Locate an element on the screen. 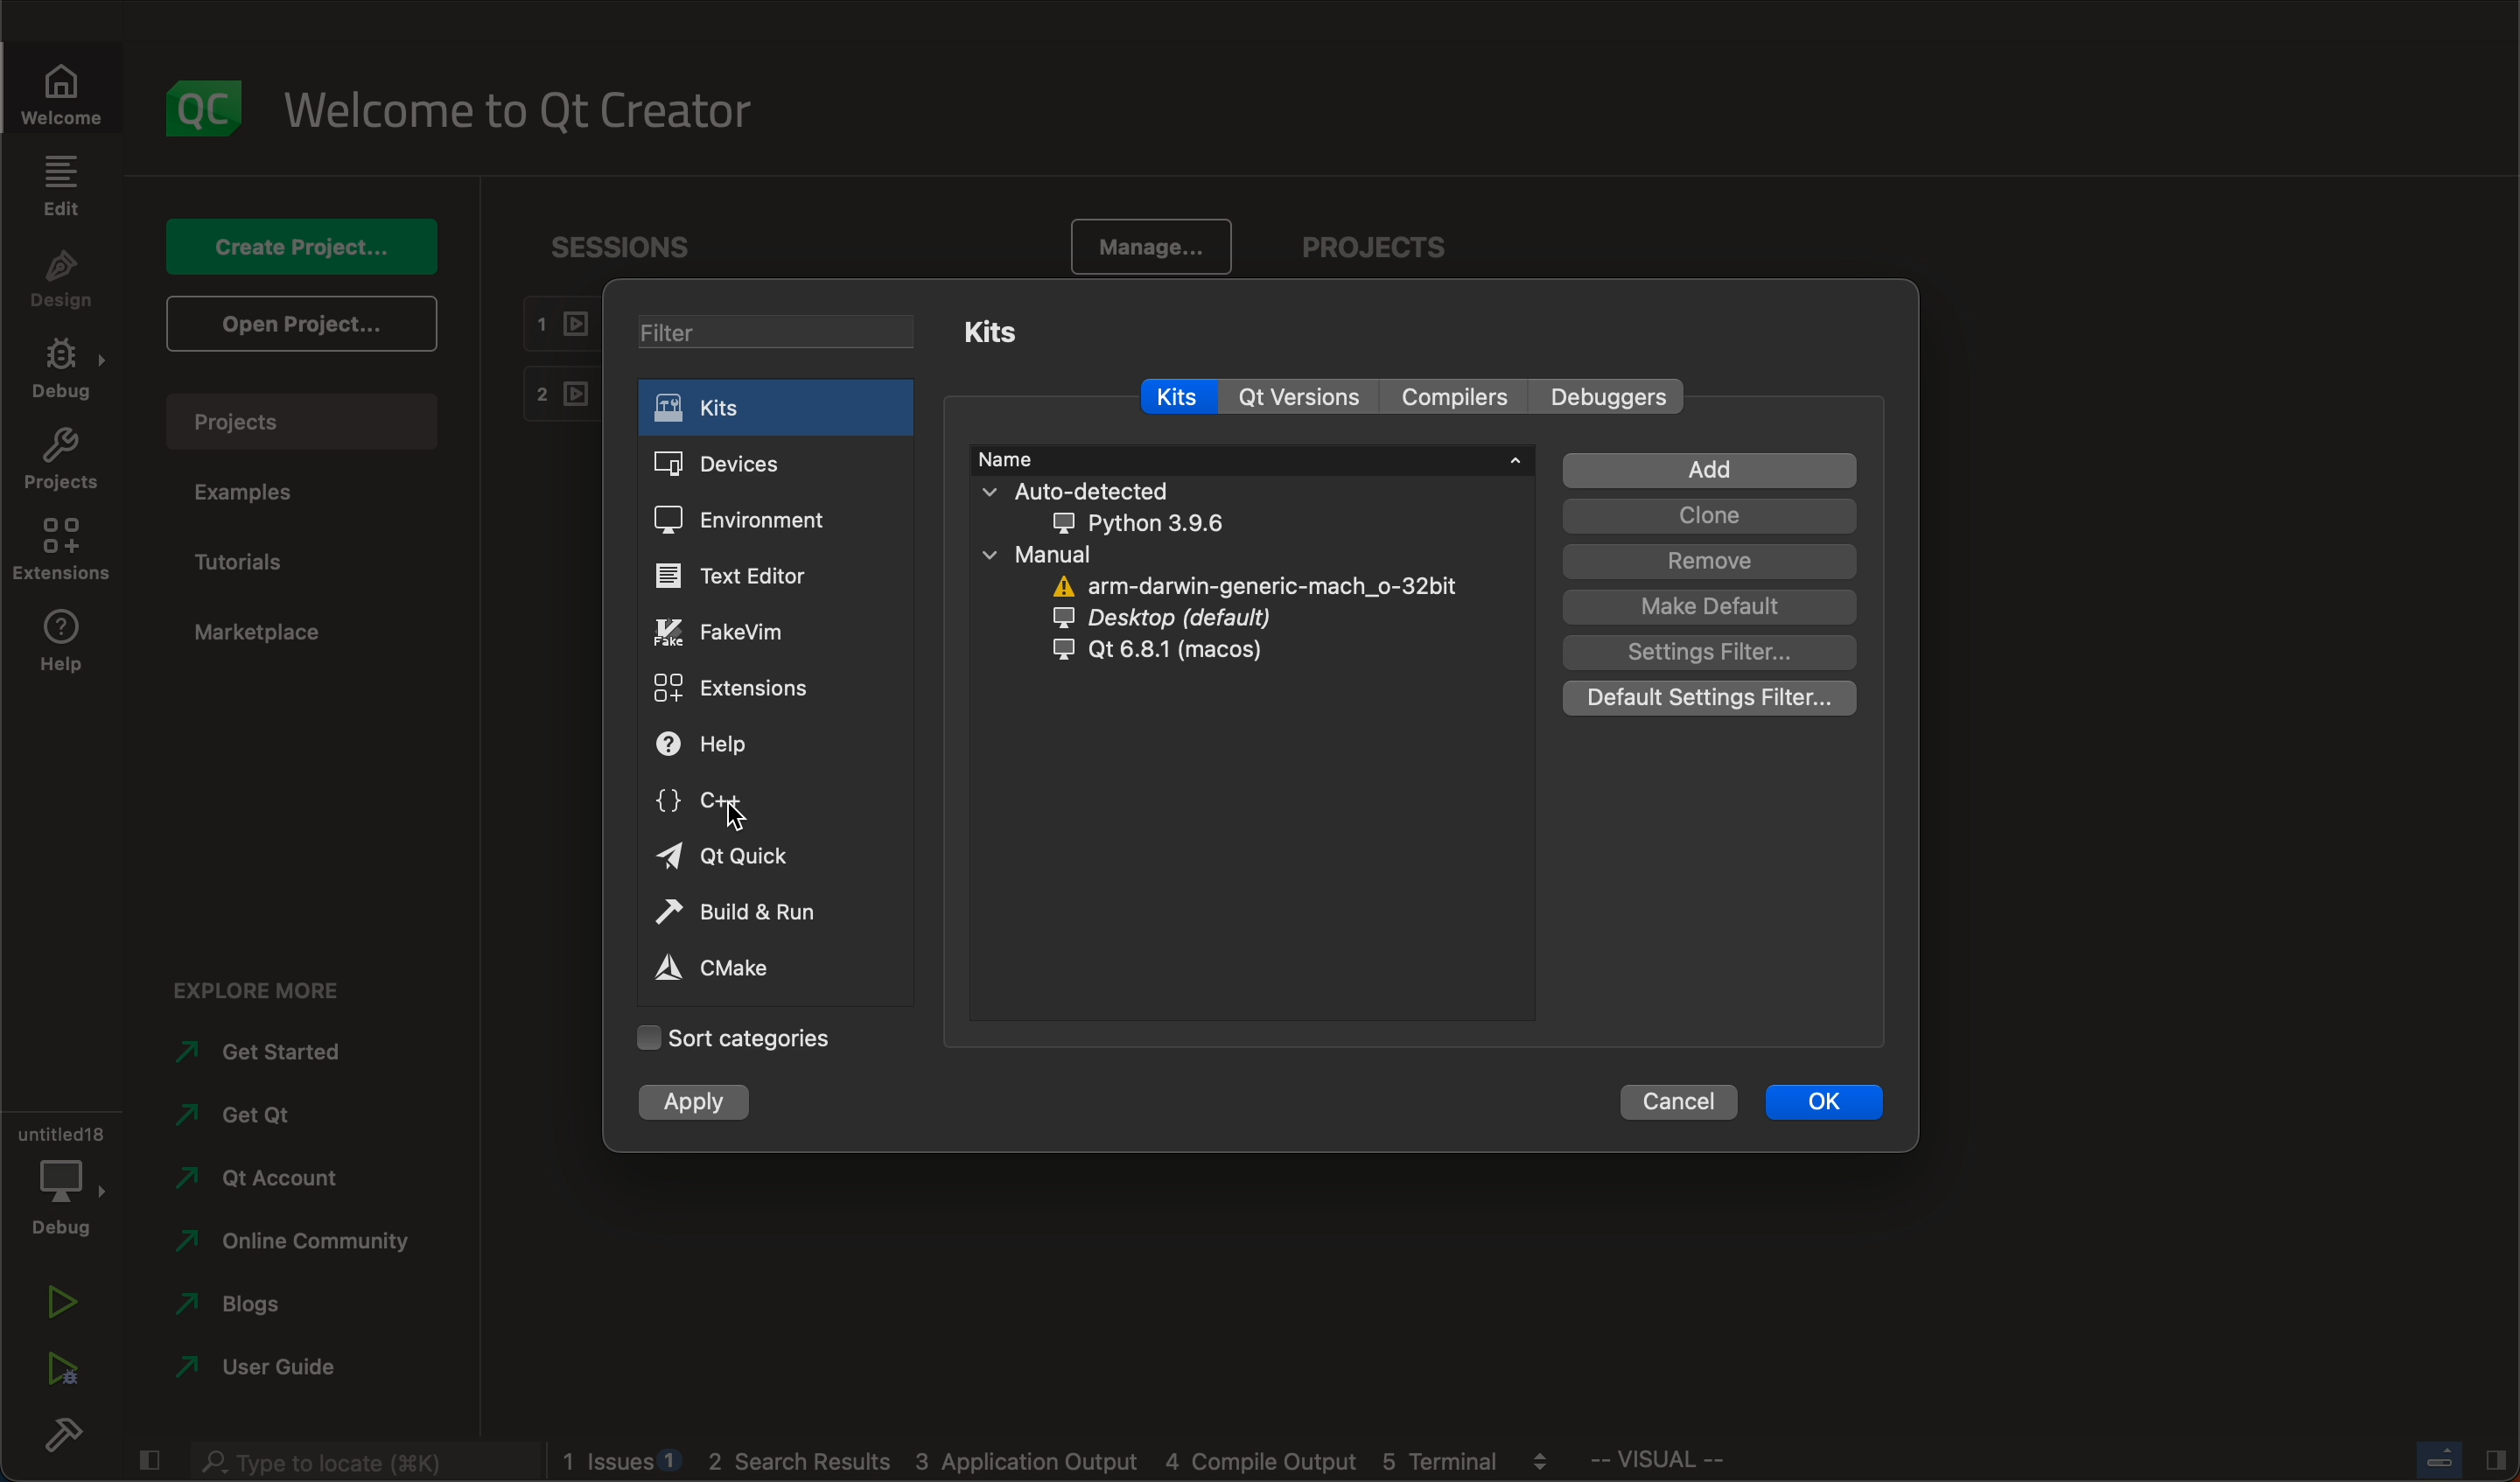  apply is located at coordinates (697, 1104).